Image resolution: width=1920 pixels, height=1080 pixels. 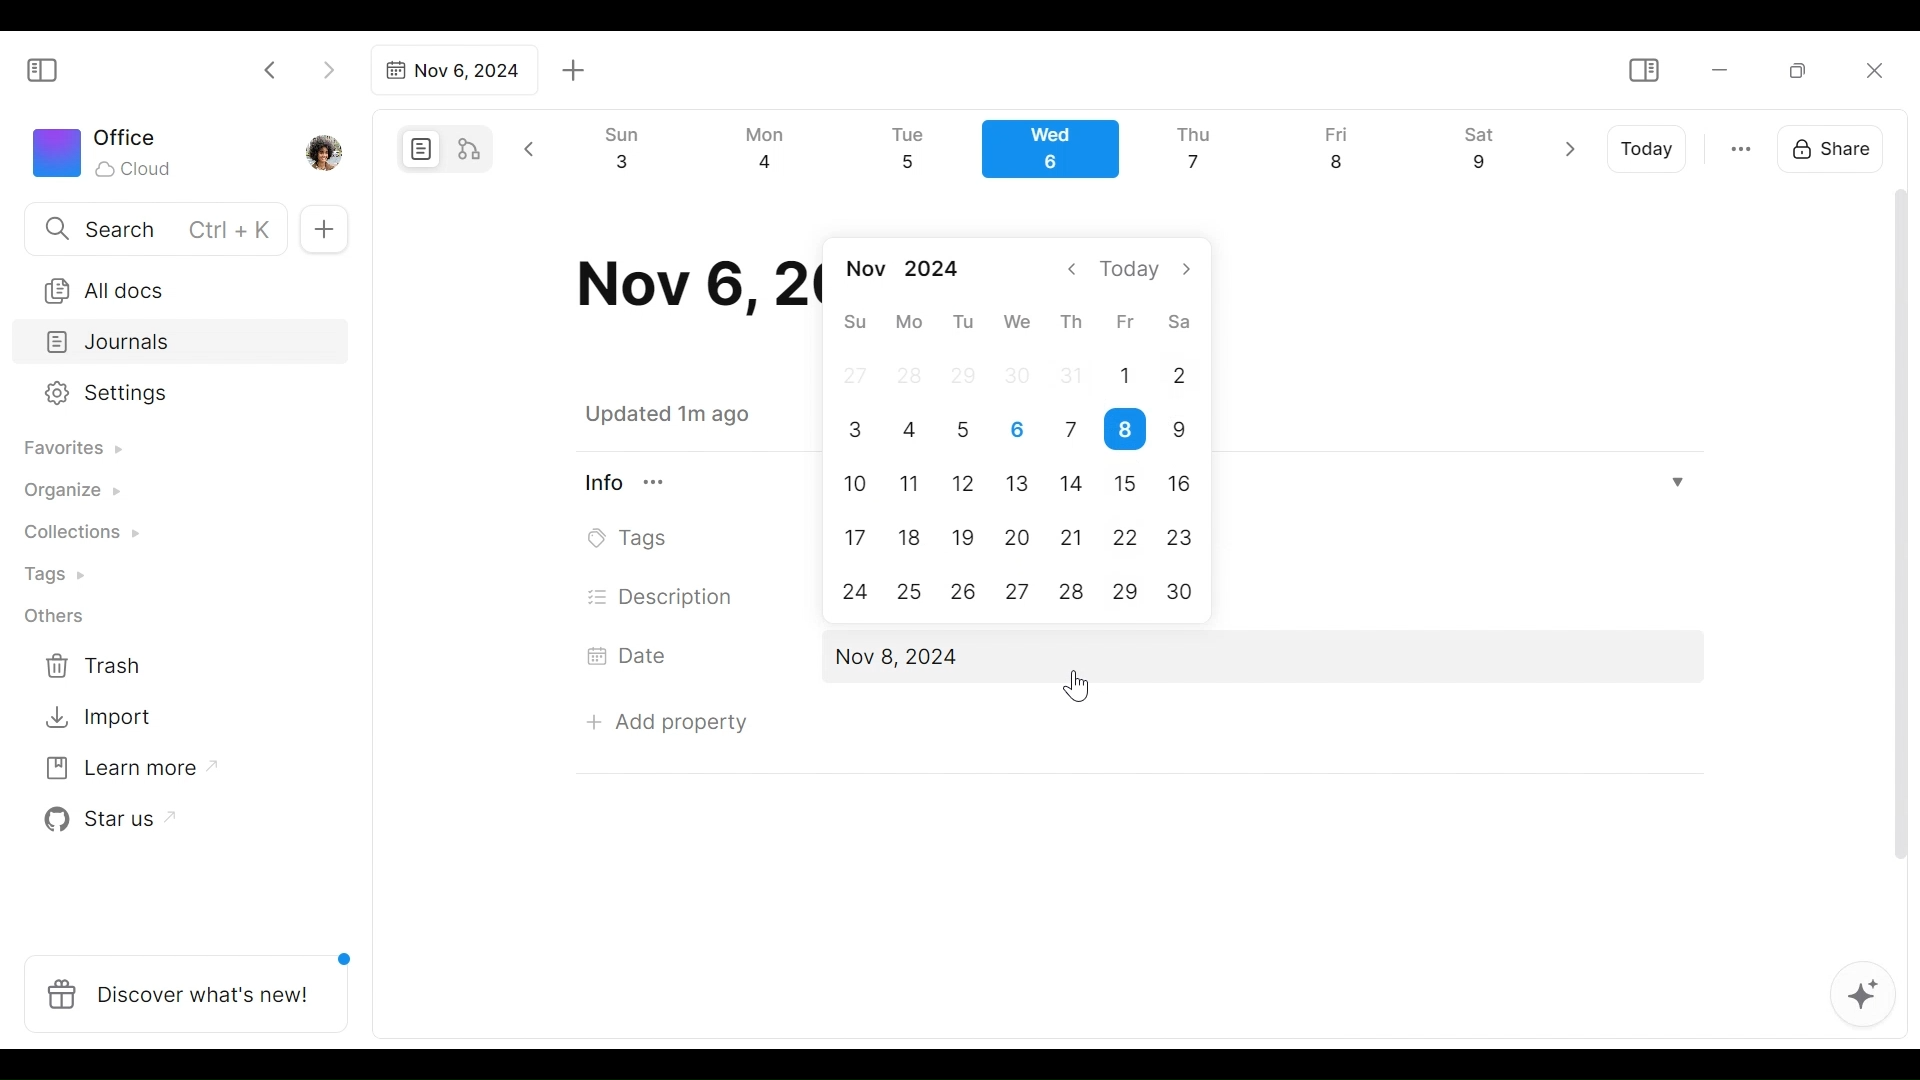 I want to click on more otions, so click(x=1741, y=147).